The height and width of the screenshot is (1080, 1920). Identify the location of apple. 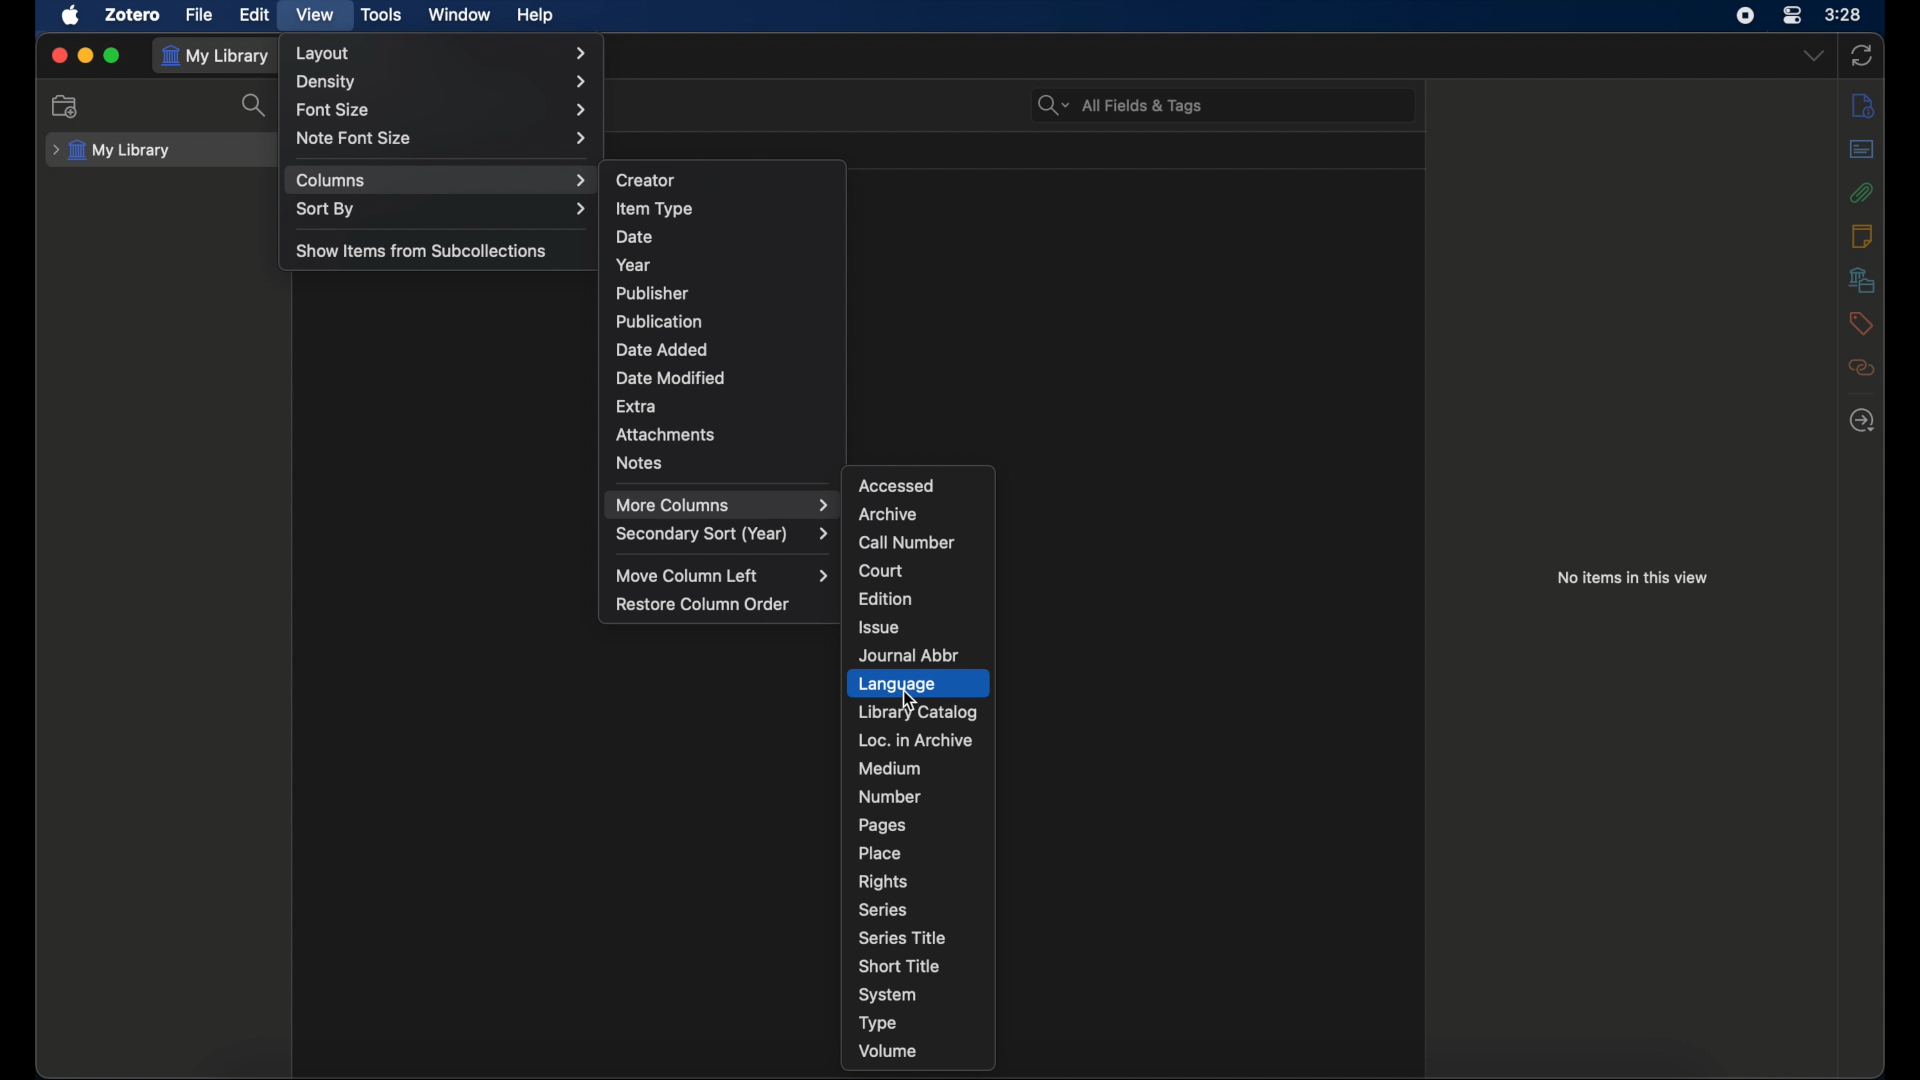
(71, 15).